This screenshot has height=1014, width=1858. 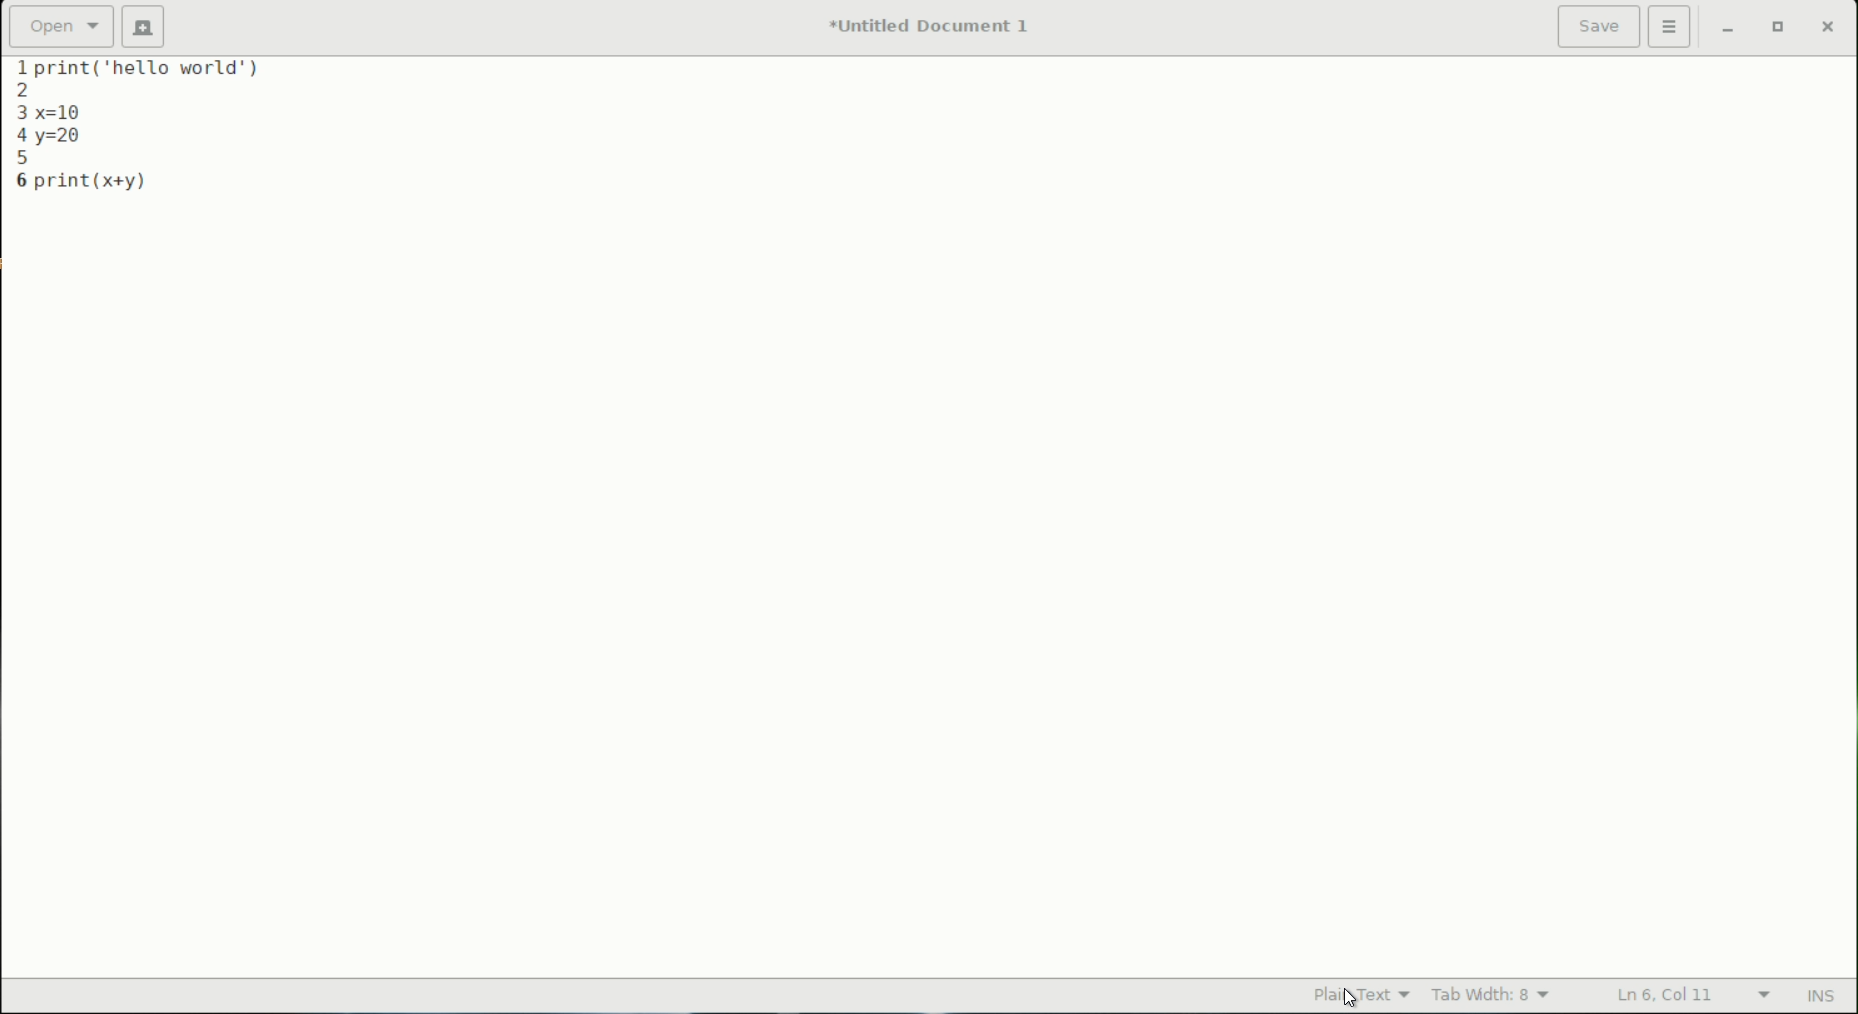 What do you see at coordinates (1348, 994) in the screenshot?
I see `file format` at bounding box center [1348, 994].